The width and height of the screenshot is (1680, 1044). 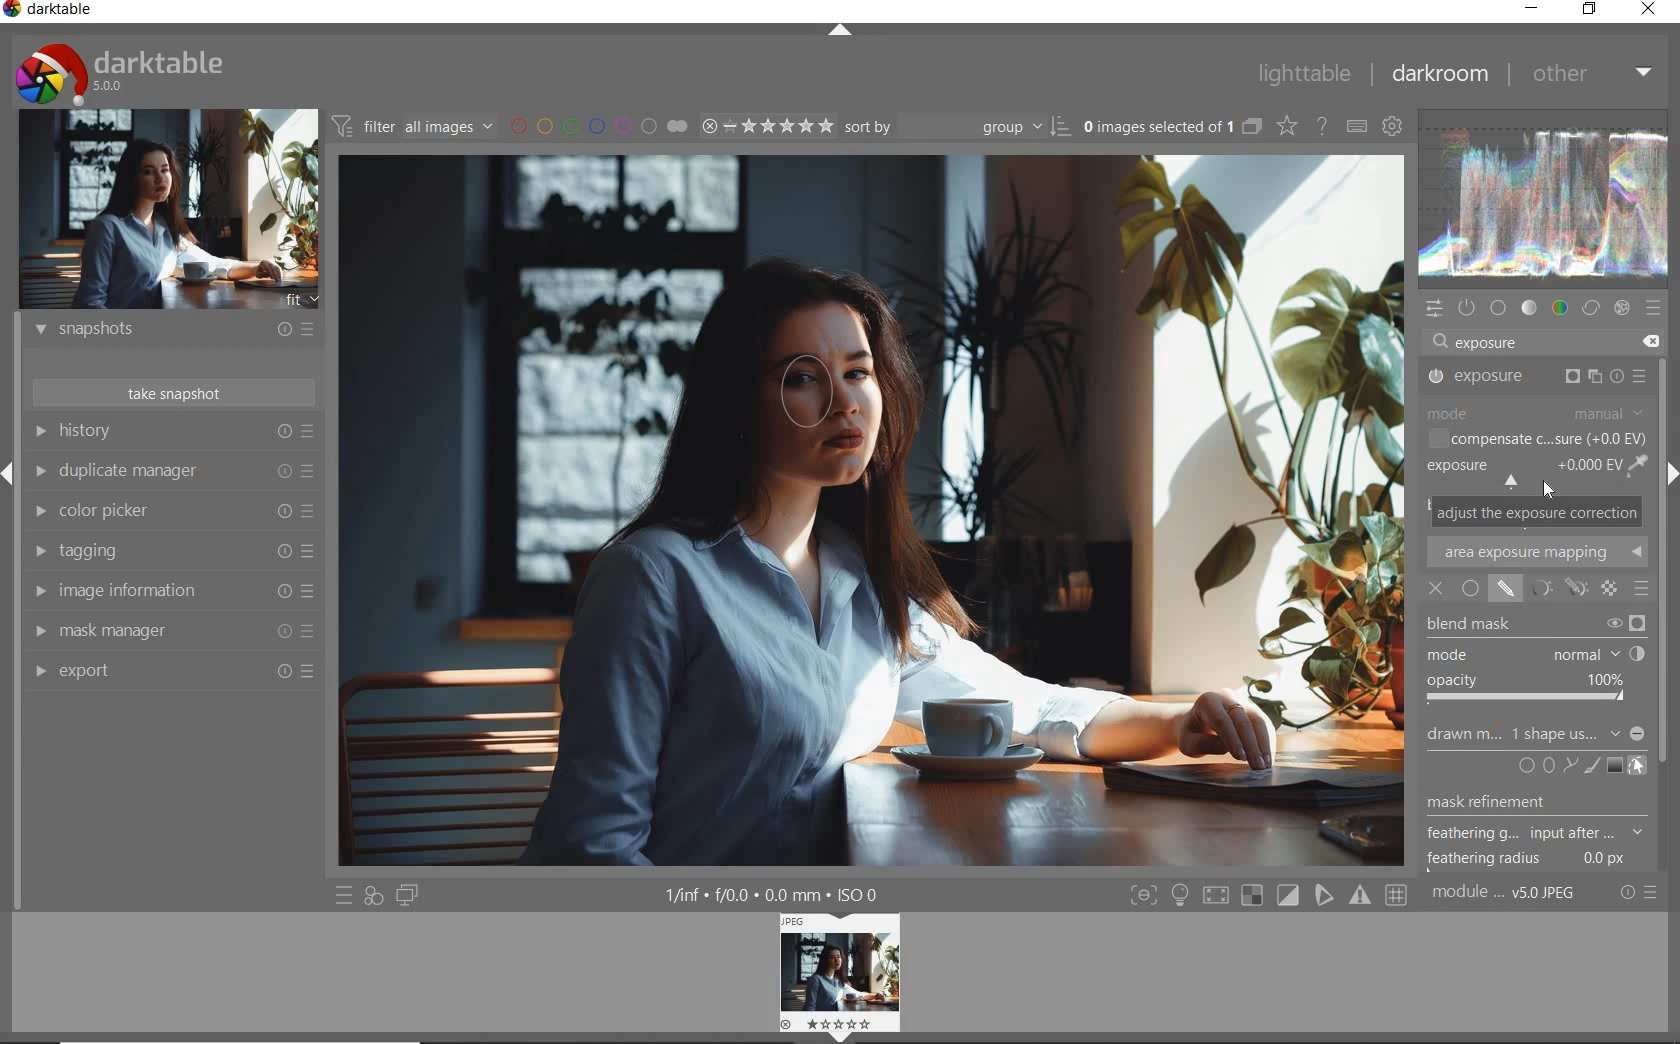 What do you see at coordinates (1529, 307) in the screenshot?
I see `tone` at bounding box center [1529, 307].